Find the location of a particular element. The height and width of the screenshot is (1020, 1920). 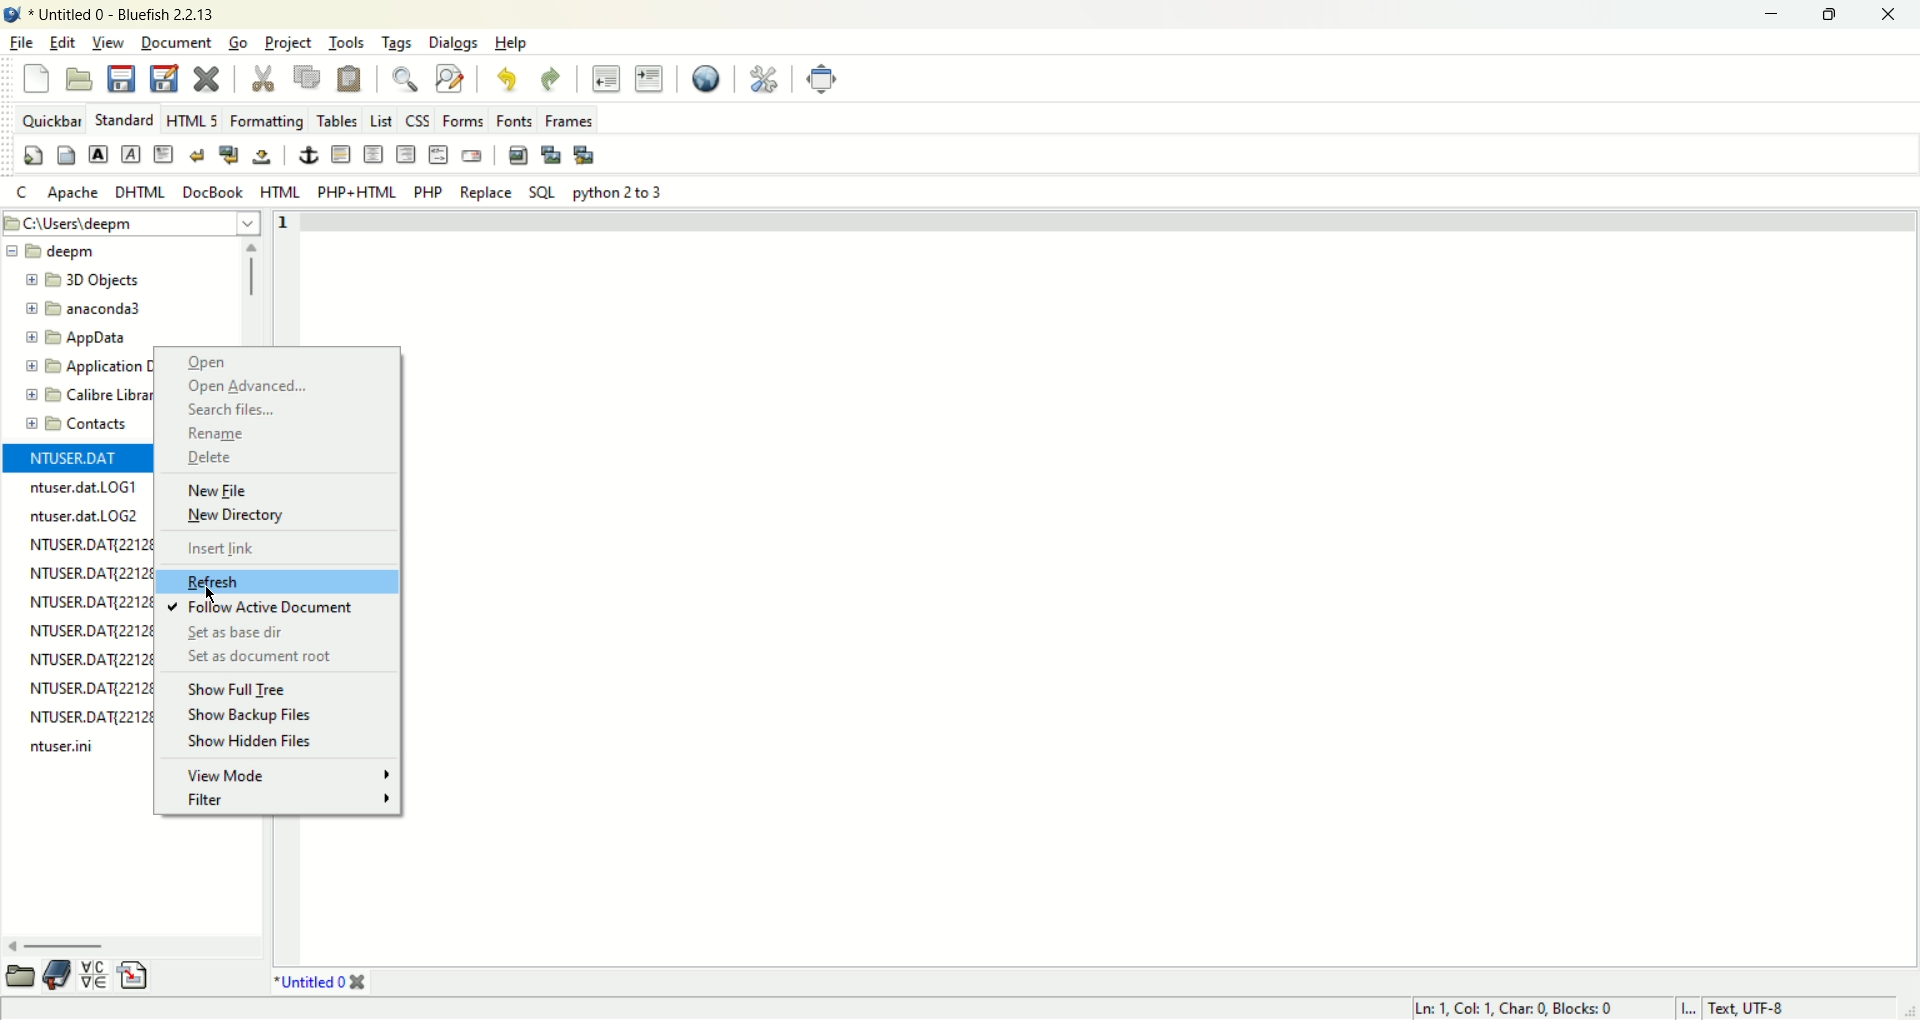

Formatting is located at coordinates (269, 121).